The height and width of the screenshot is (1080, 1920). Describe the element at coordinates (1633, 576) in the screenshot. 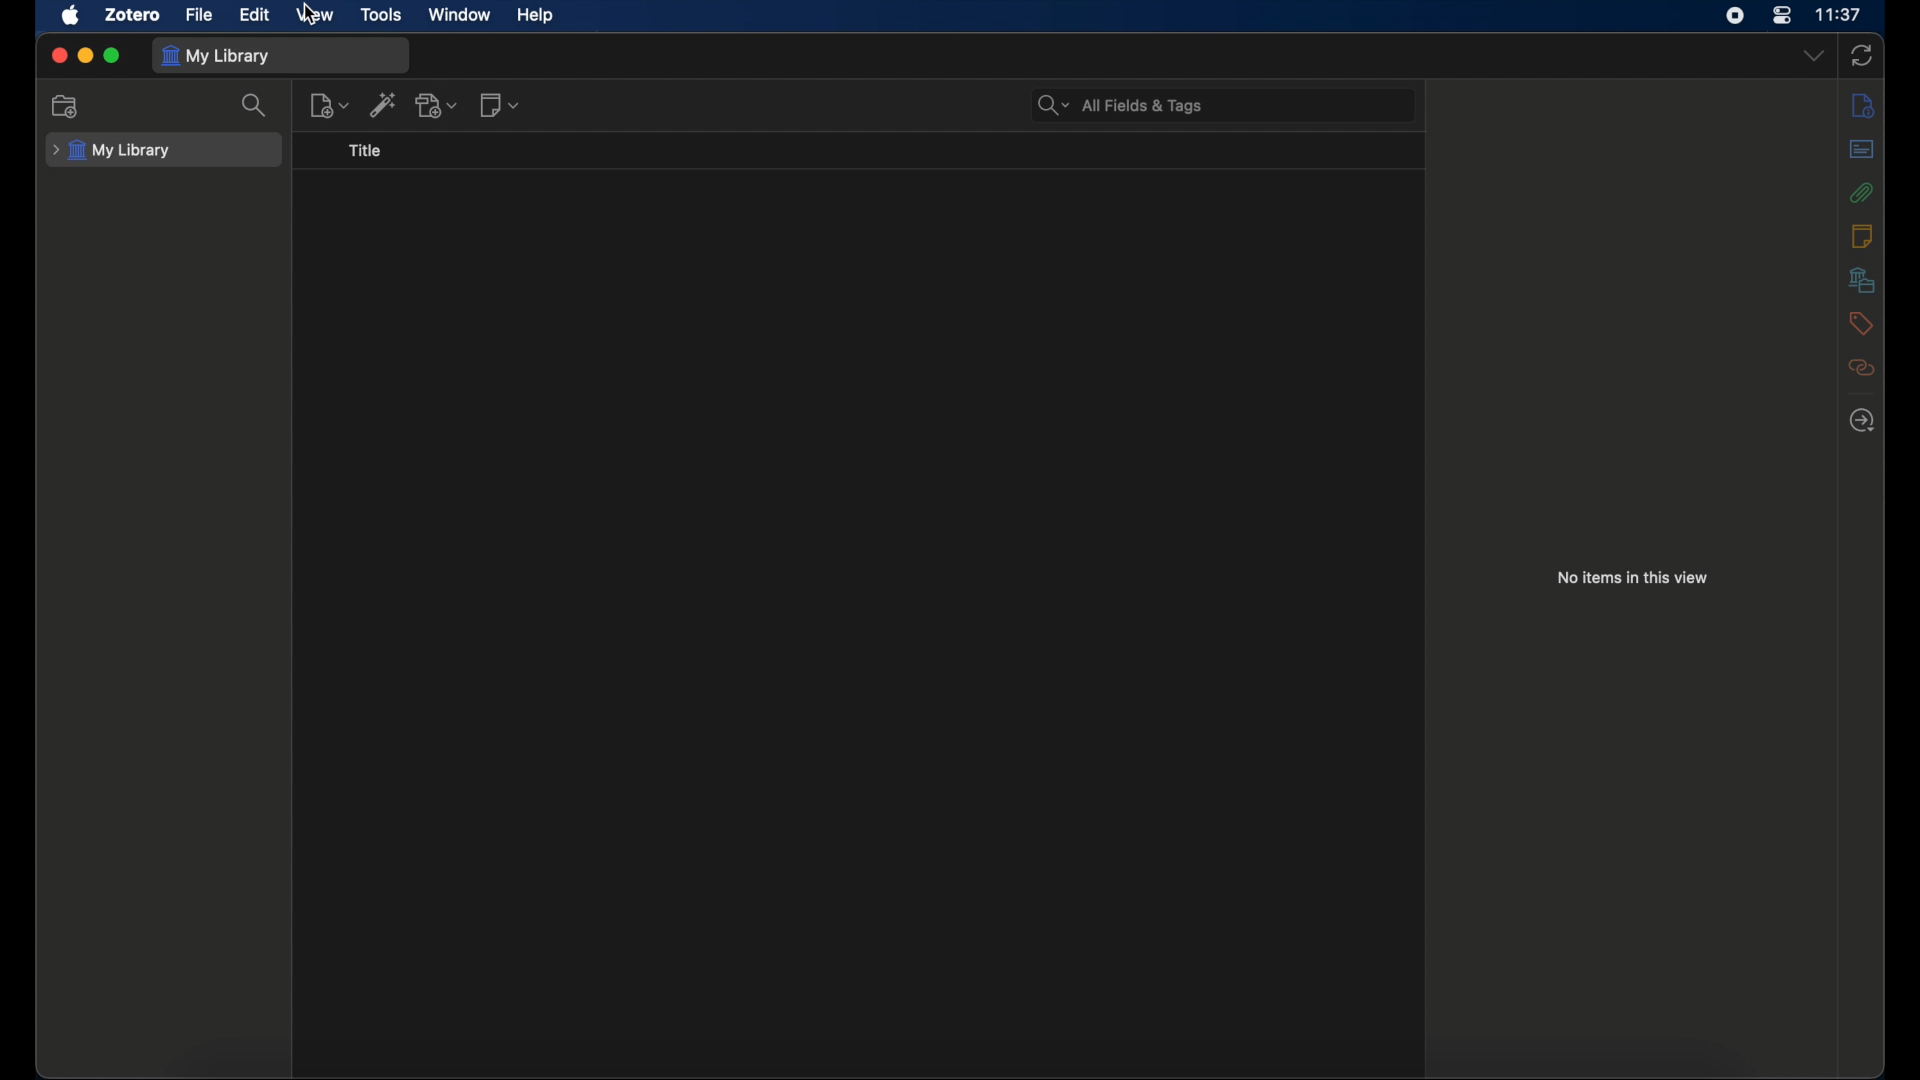

I see `no items in this view` at that location.